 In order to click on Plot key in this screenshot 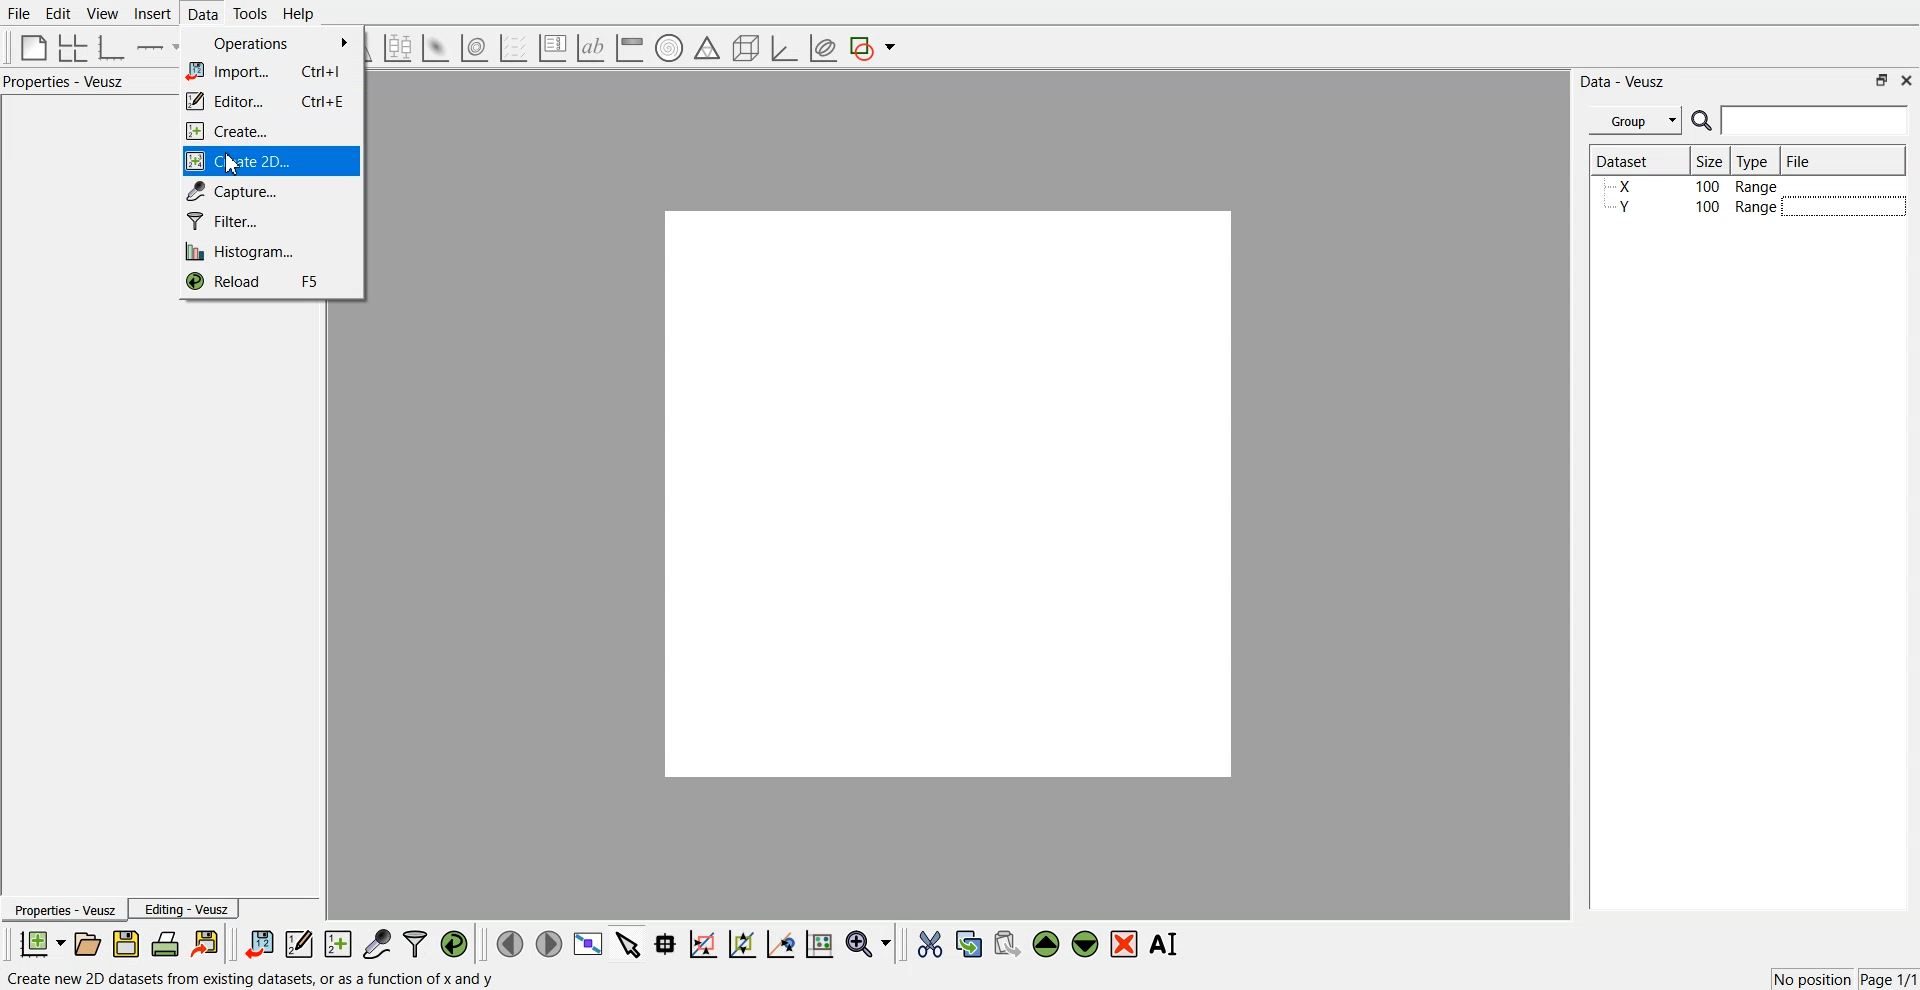, I will do `click(552, 48)`.